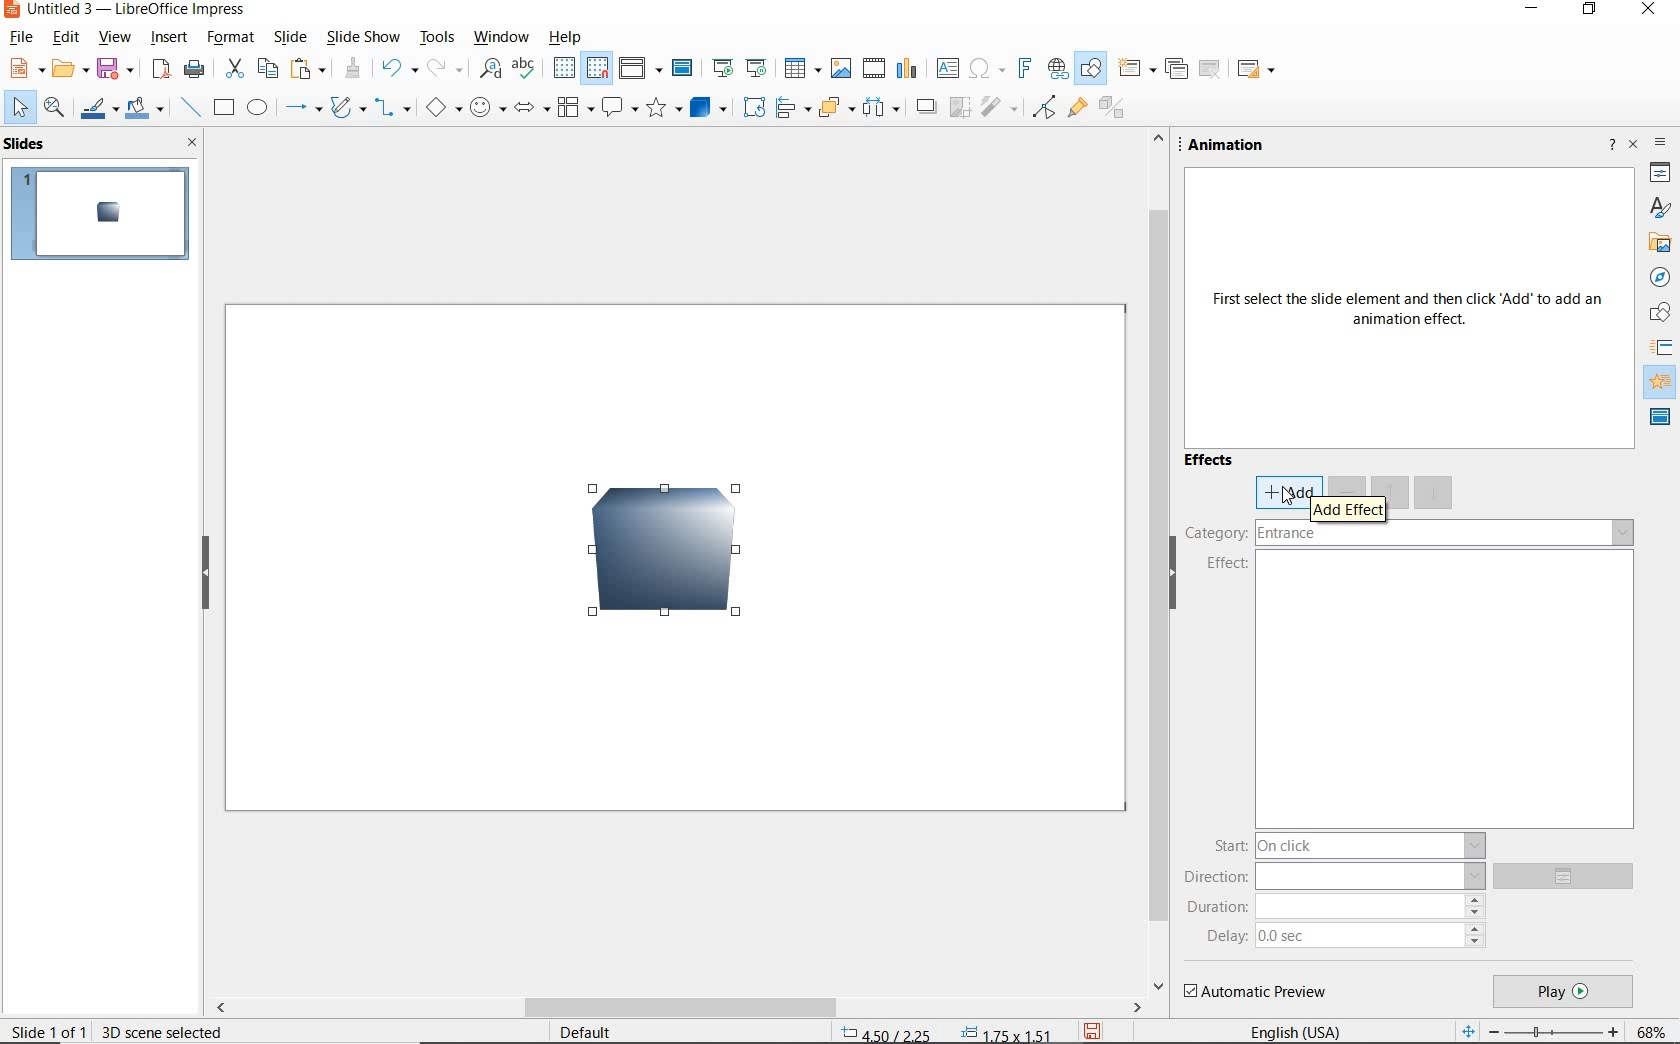 Image resolution: width=1680 pixels, height=1044 pixels. I want to click on zoom and pan, so click(54, 110).